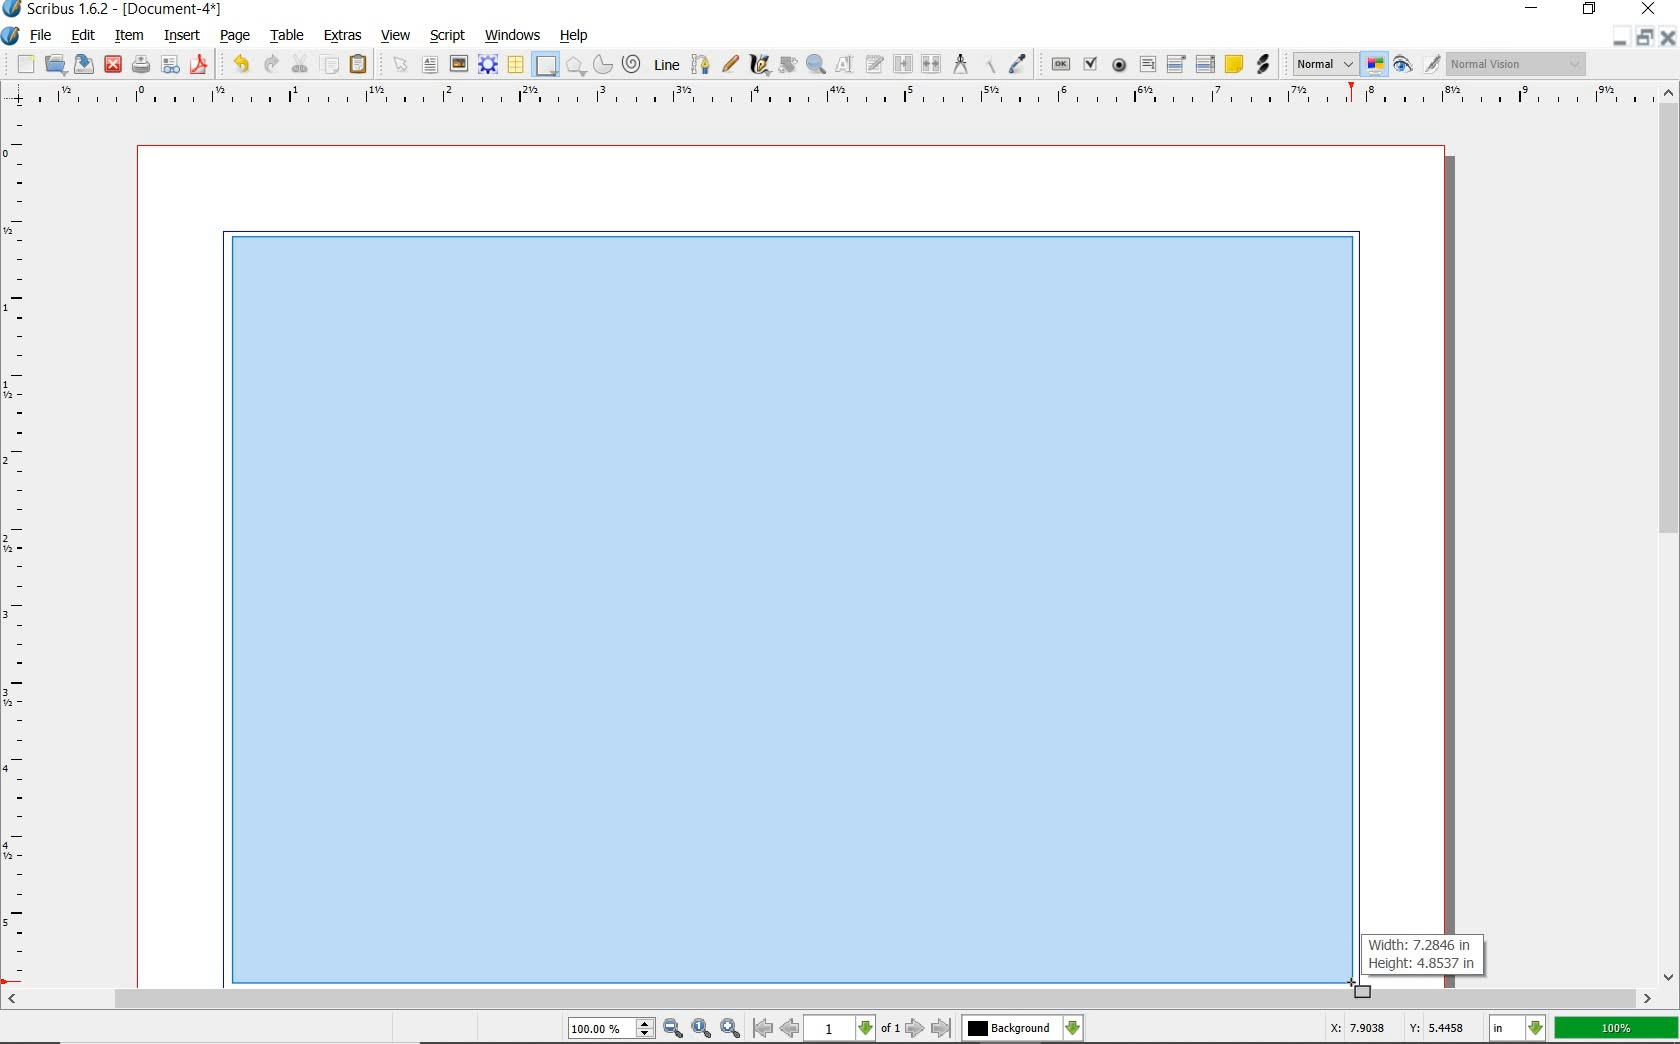  I want to click on pdf list box, so click(1205, 63).